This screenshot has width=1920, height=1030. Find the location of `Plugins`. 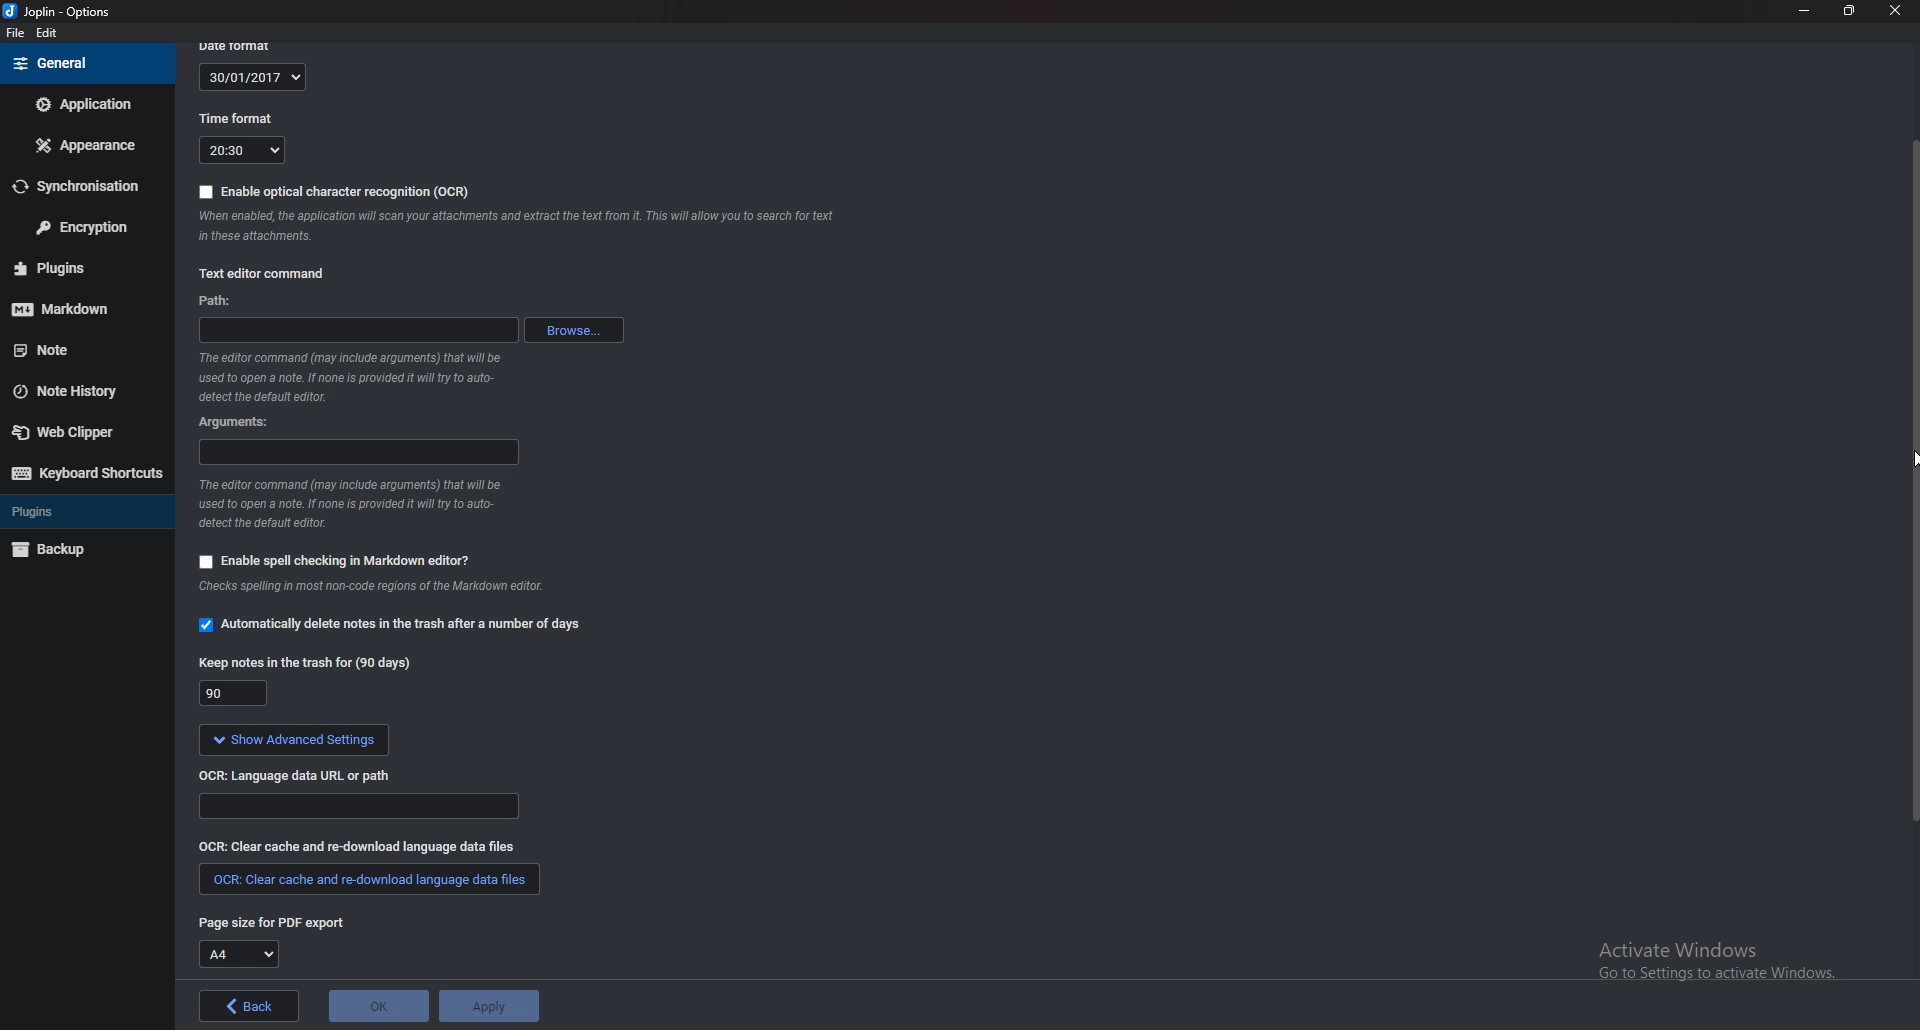

Plugins is located at coordinates (73, 511).